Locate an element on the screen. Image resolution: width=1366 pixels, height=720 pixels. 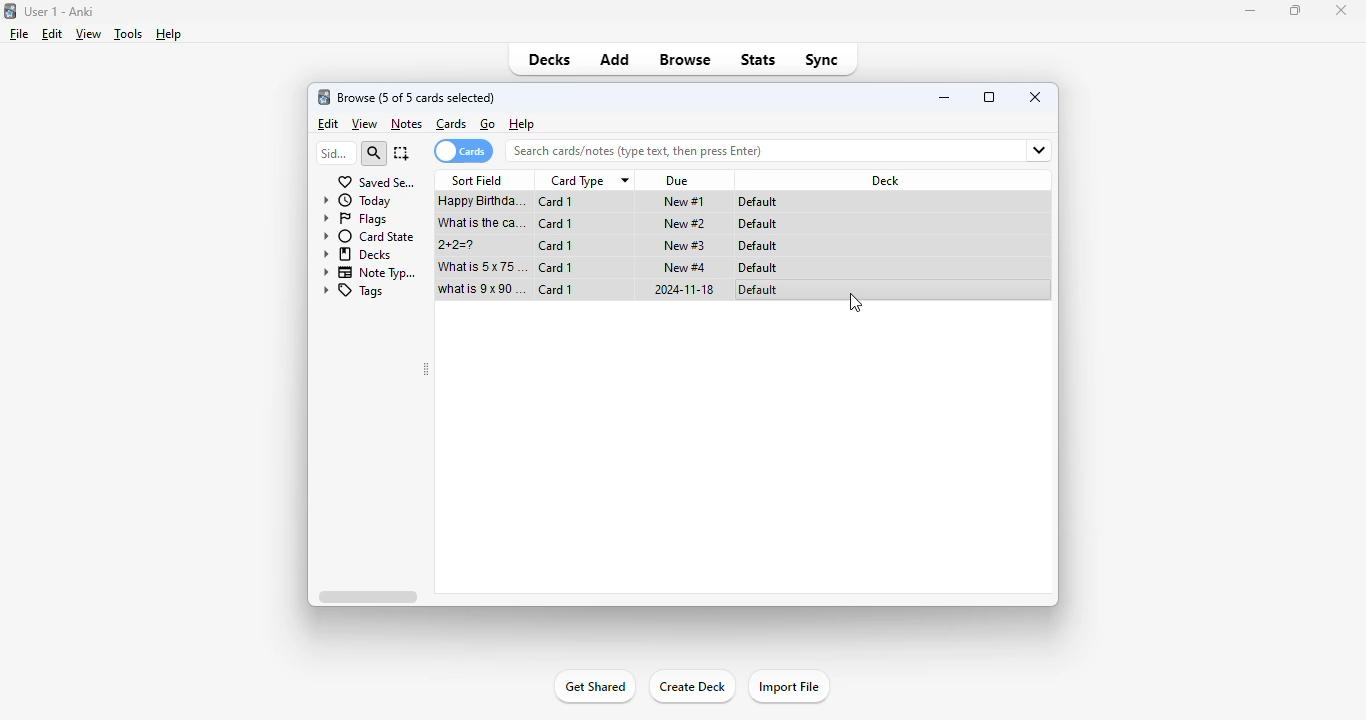
minimize is located at coordinates (1249, 11).